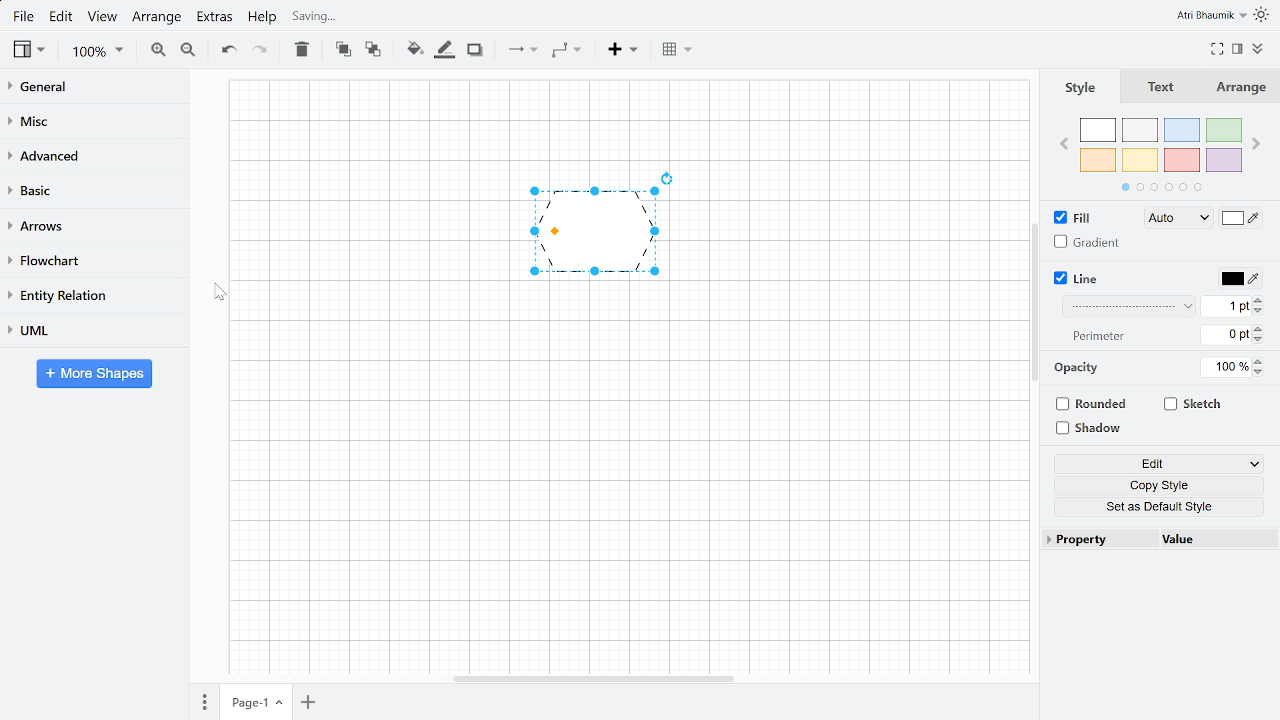 The image size is (1280, 720). Describe the element at coordinates (29, 51) in the screenshot. I see `view` at that location.